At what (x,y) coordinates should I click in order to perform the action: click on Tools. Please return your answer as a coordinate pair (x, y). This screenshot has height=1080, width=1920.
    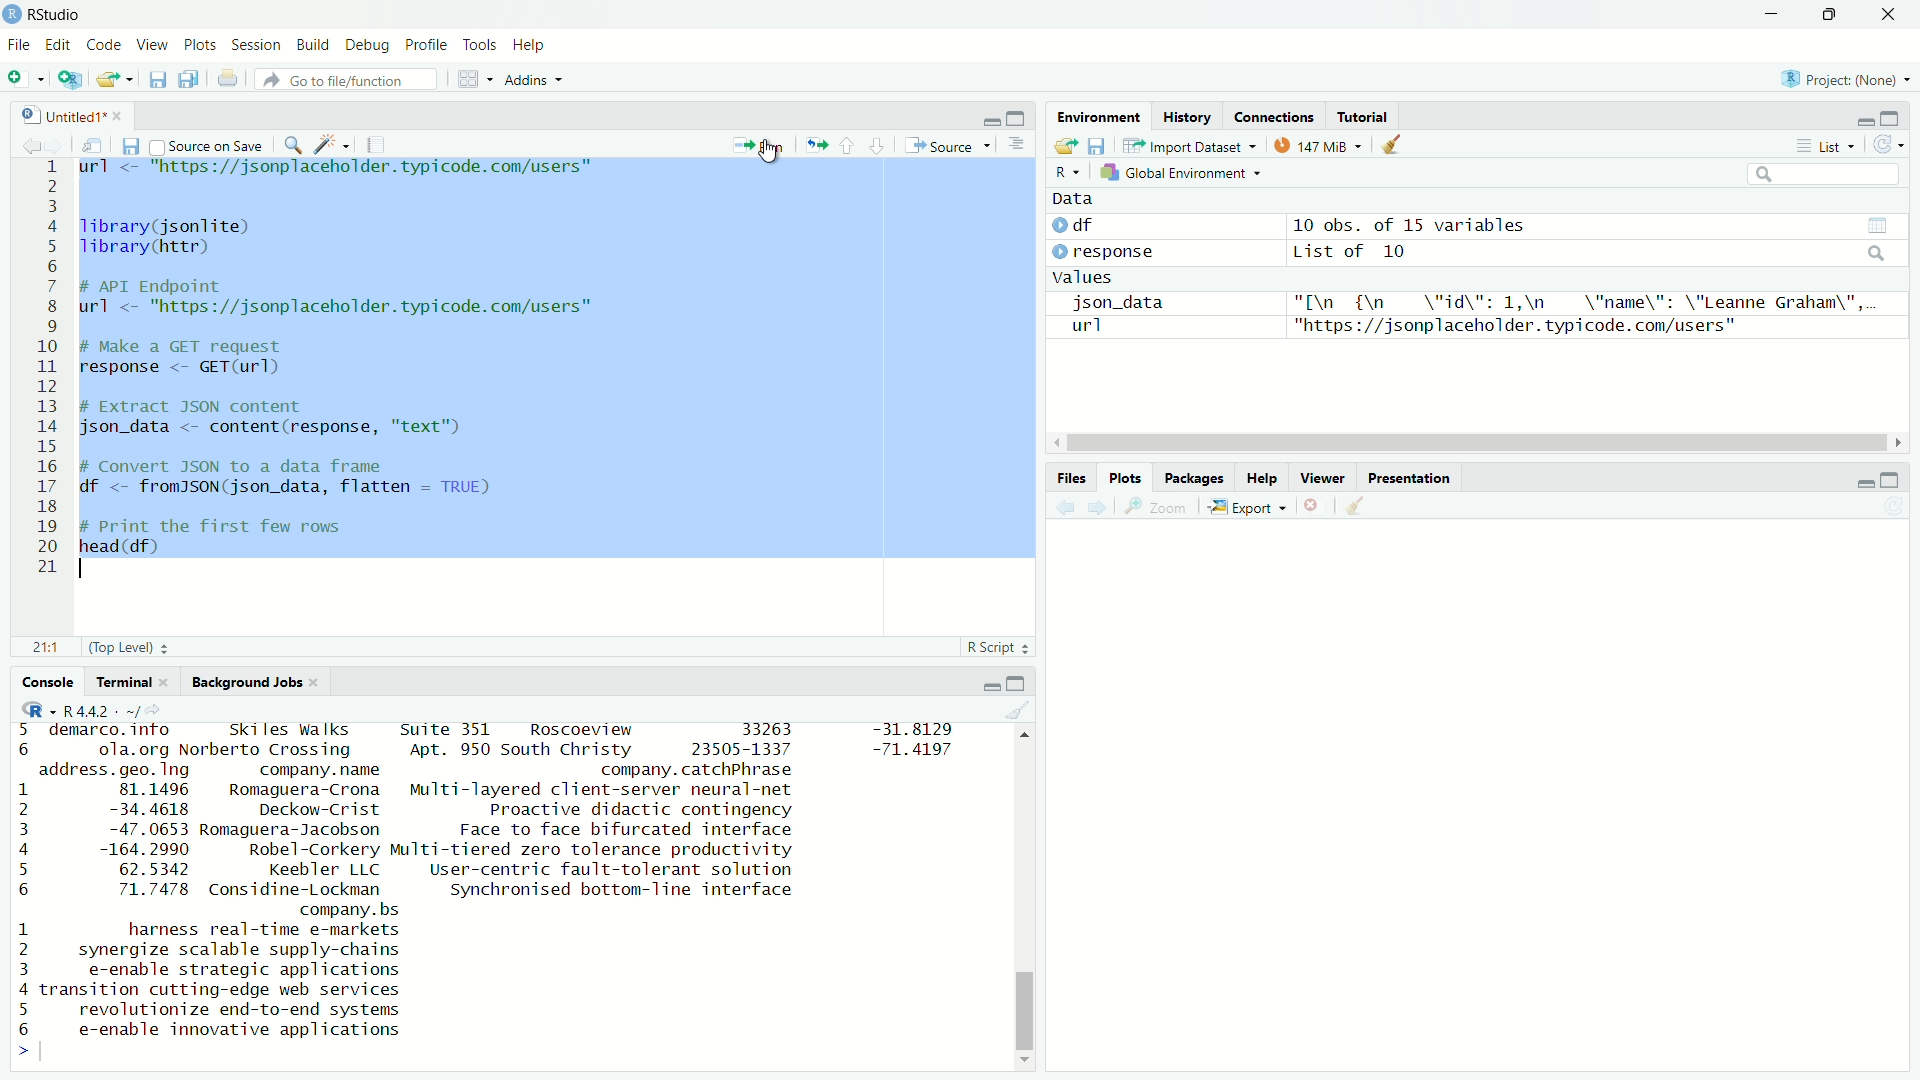
    Looking at the image, I should click on (481, 46).